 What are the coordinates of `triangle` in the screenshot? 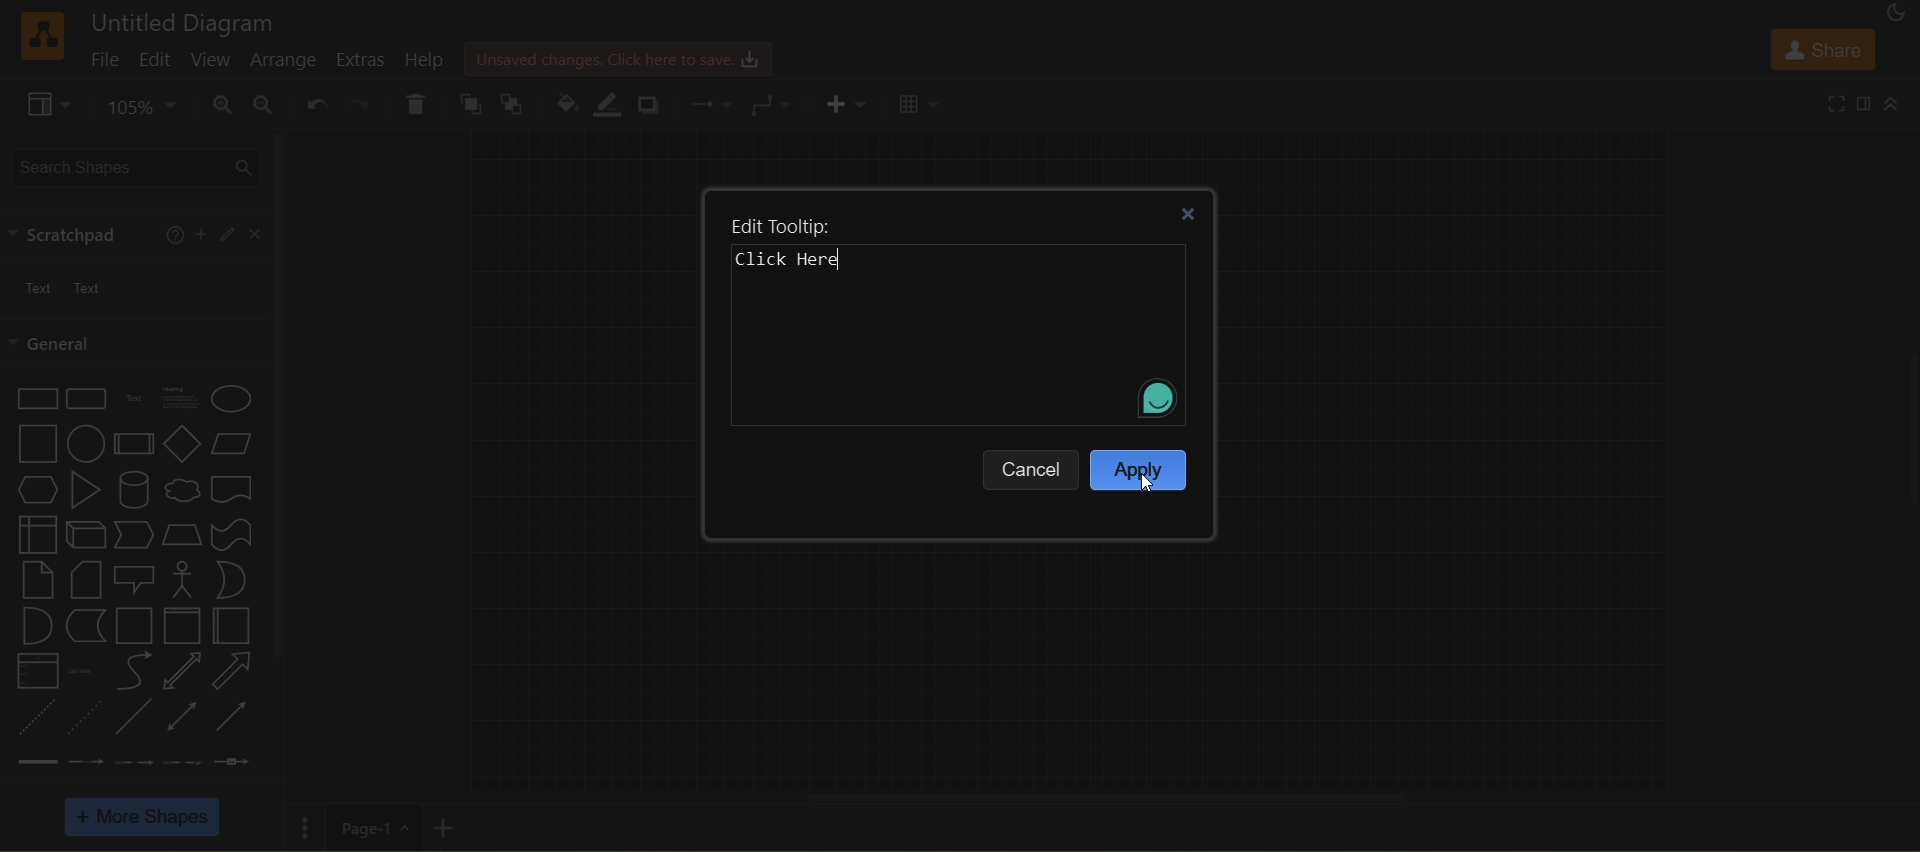 It's located at (85, 490).